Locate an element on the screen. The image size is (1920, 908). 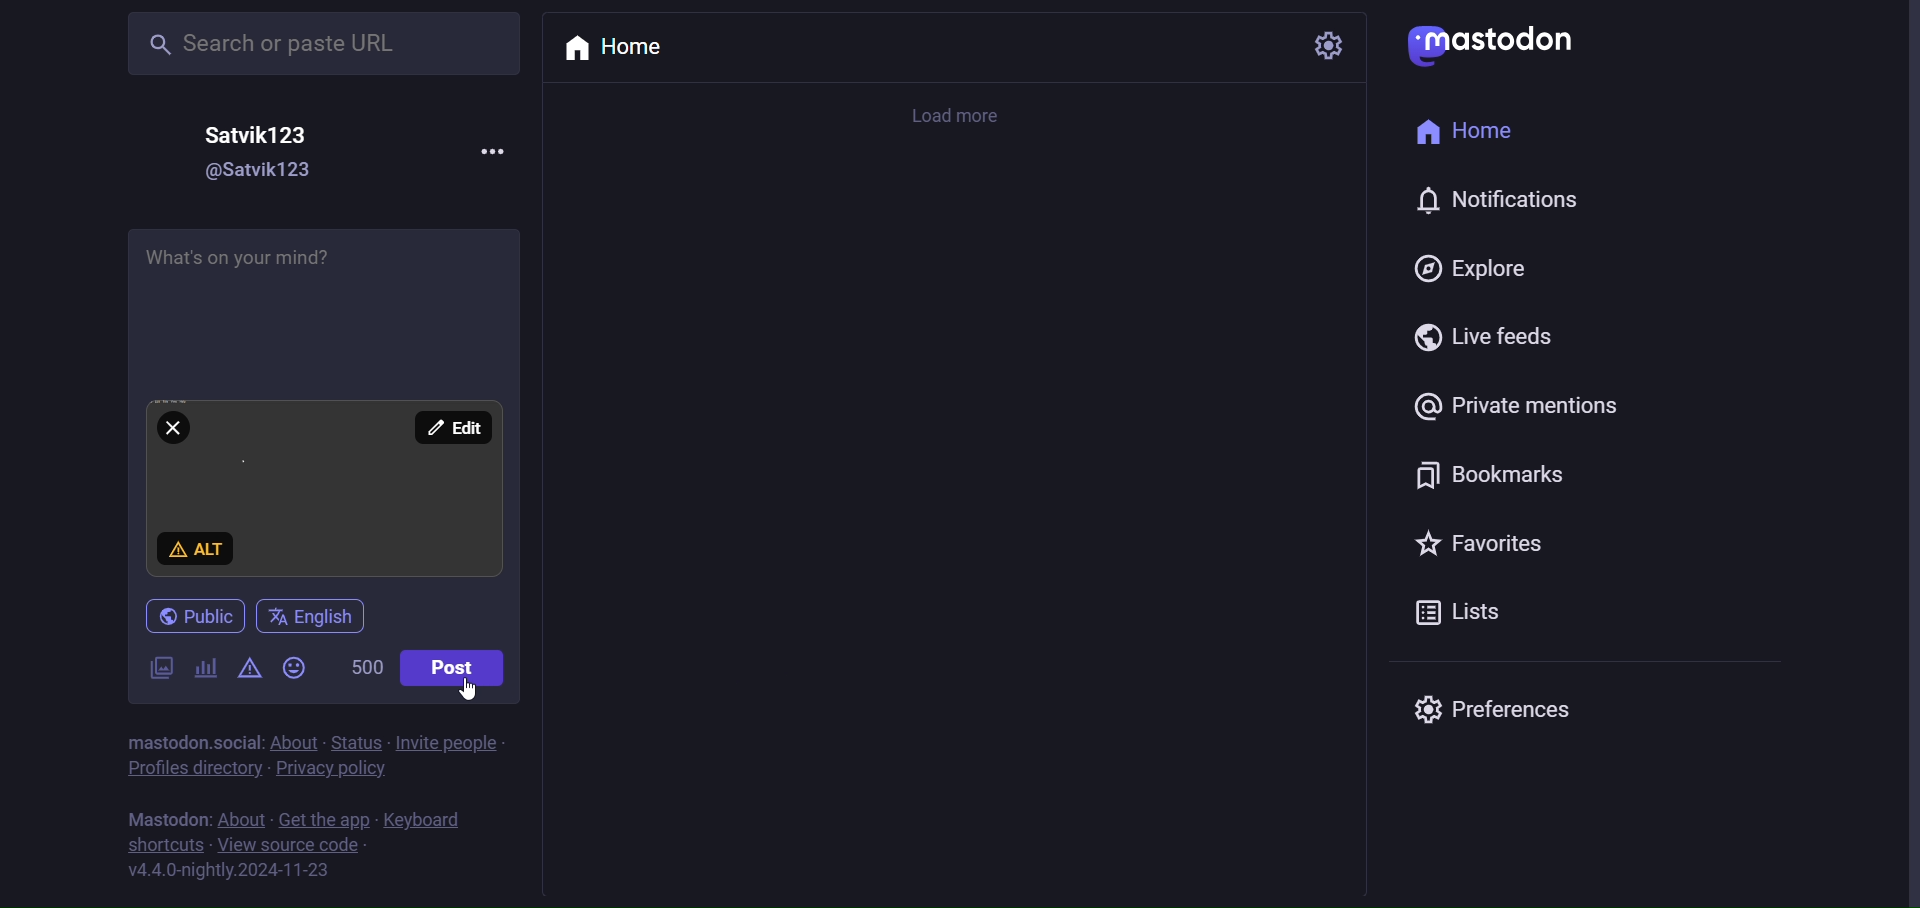
about is located at coordinates (294, 742).